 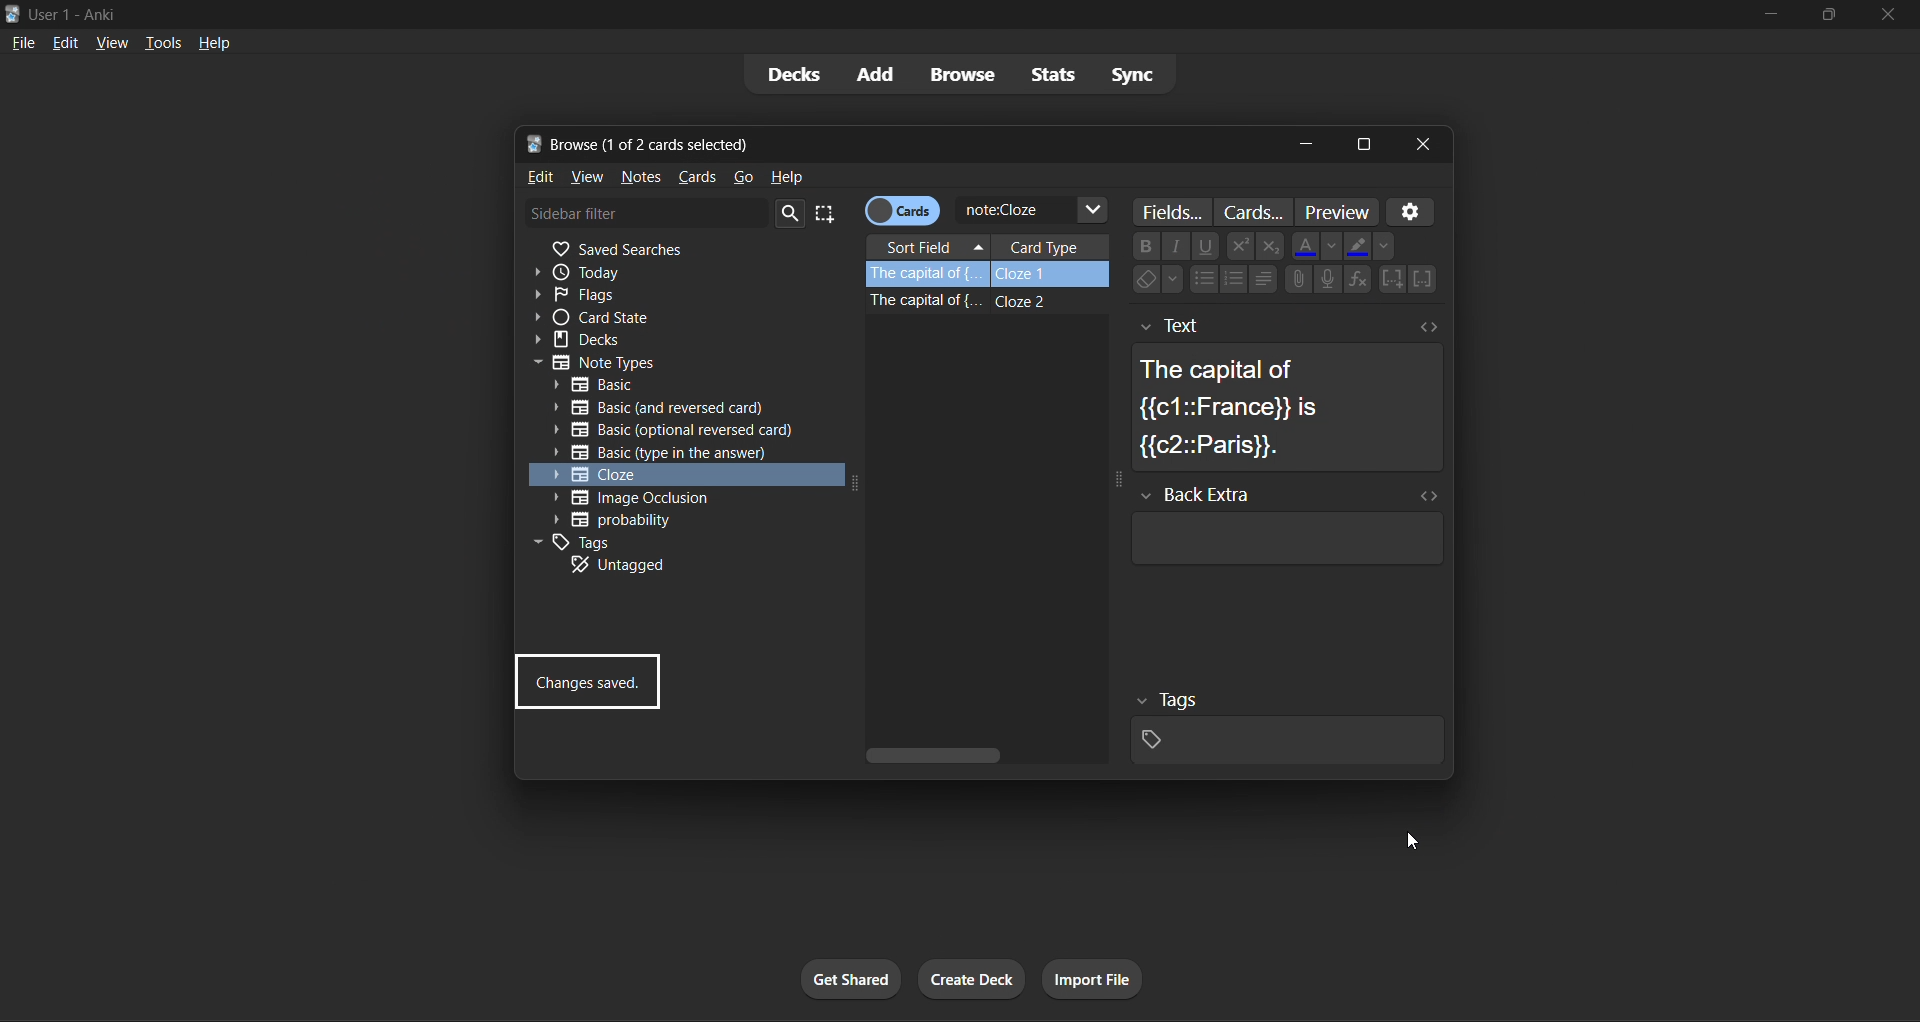 What do you see at coordinates (113, 41) in the screenshot?
I see `view` at bounding box center [113, 41].